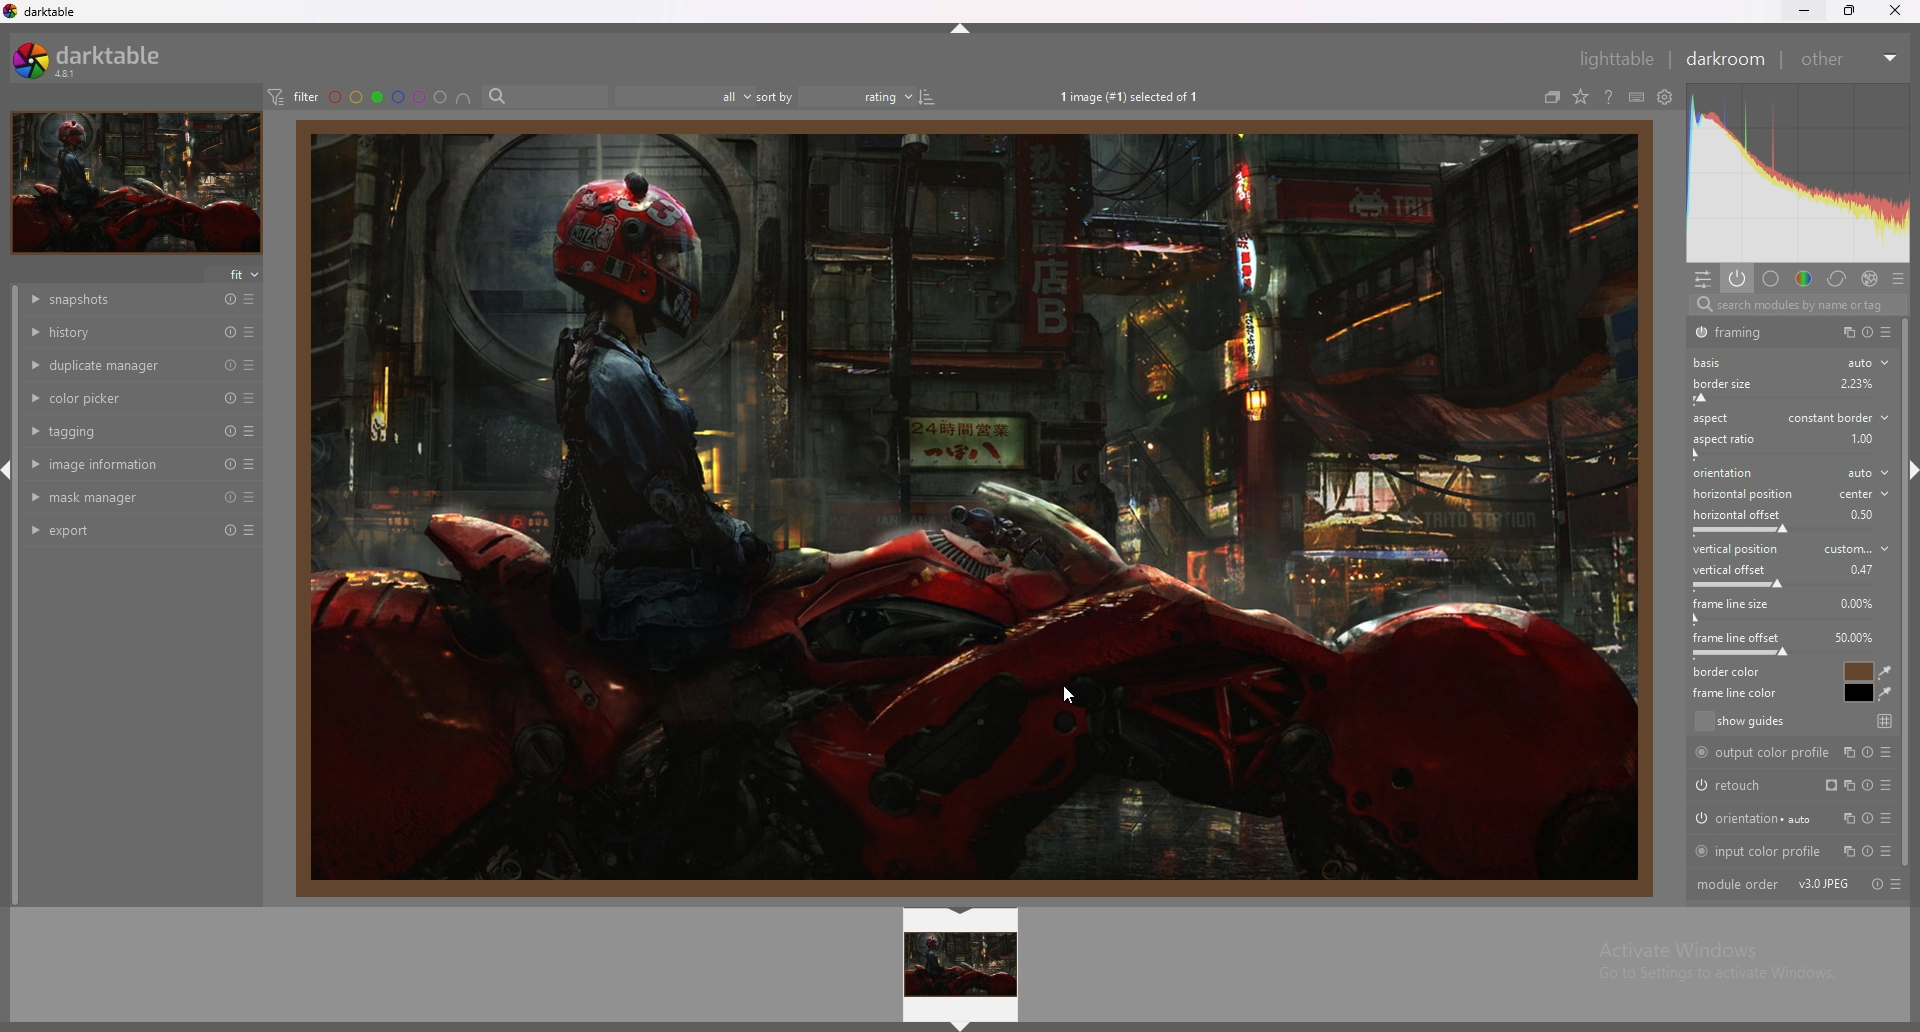 The height and width of the screenshot is (1032, 1920). Describe the element at coordinates (250, 332) in the screenshot. I see `presets` at that location.